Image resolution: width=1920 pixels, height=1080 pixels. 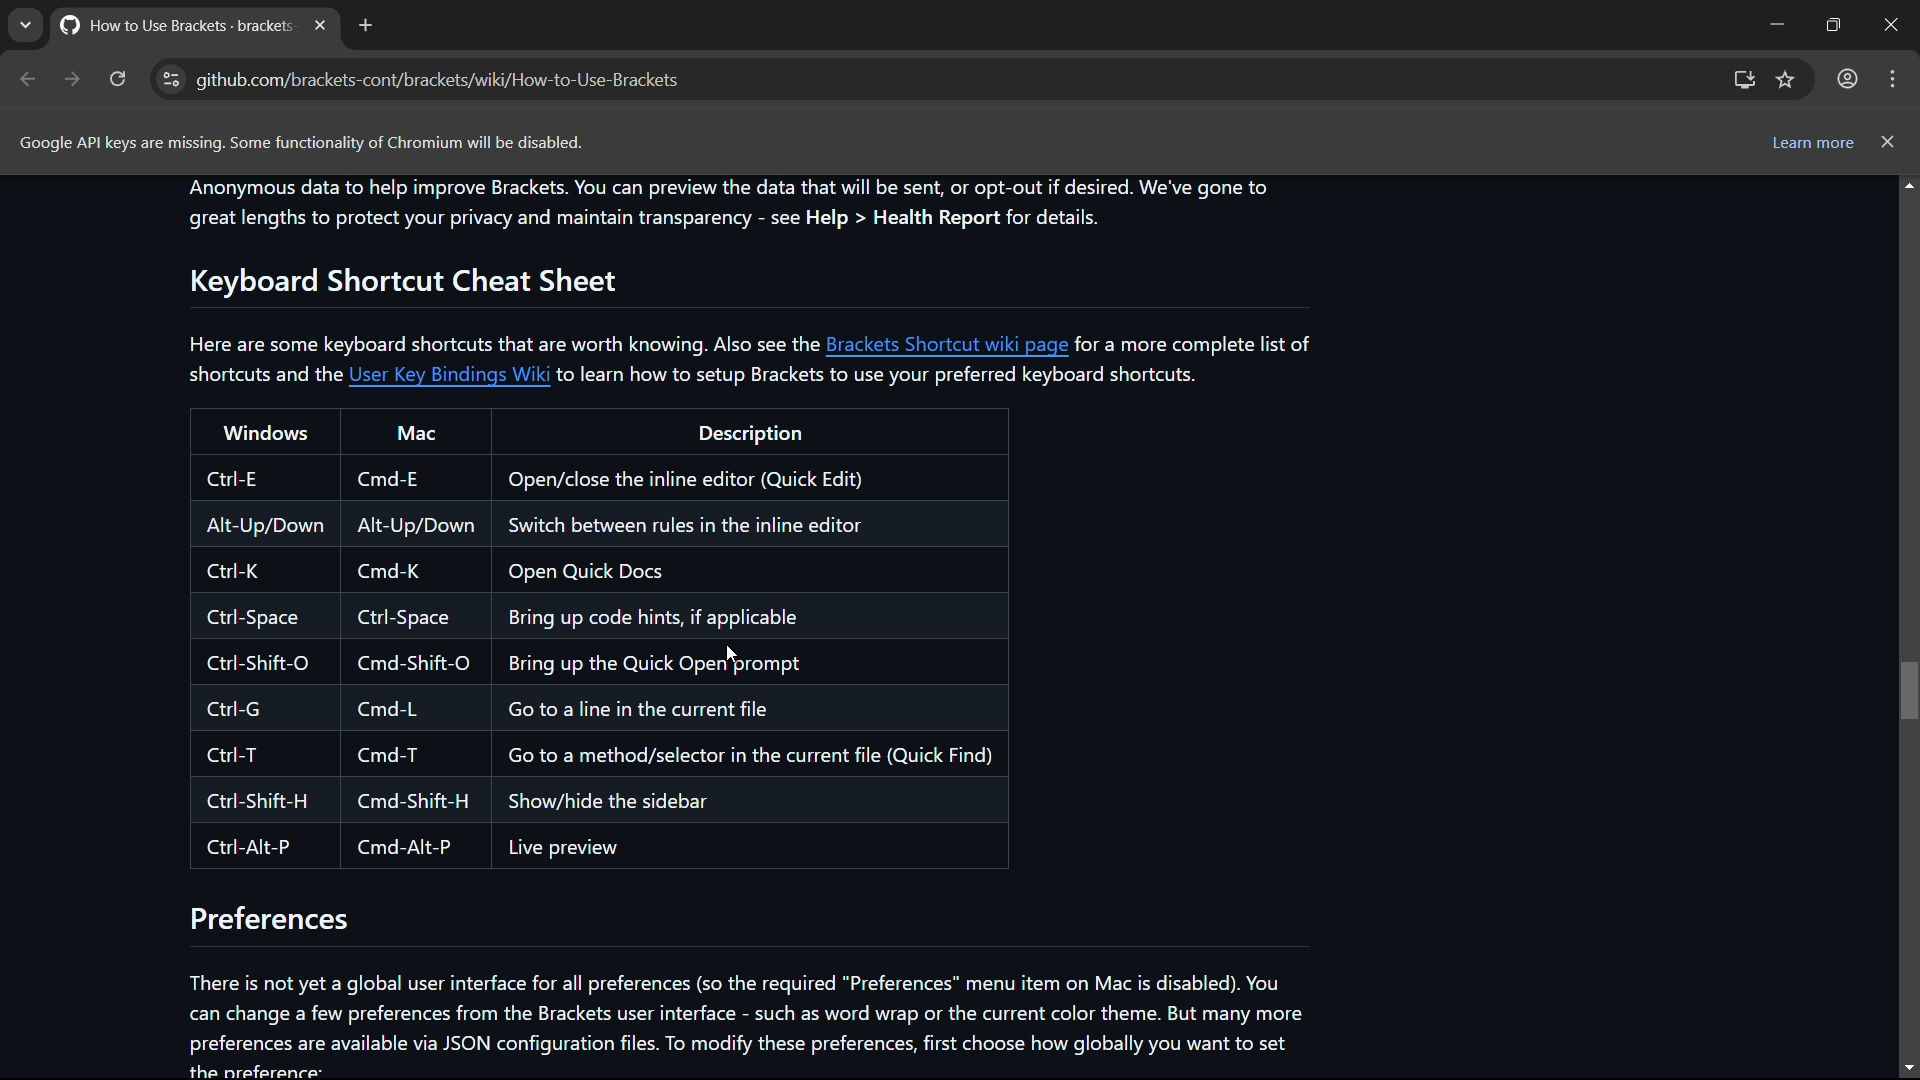 What do you see at coordinates (260, 375) in the screenshot?
I see `shortcuts and the` at bounding box center [260, 375].